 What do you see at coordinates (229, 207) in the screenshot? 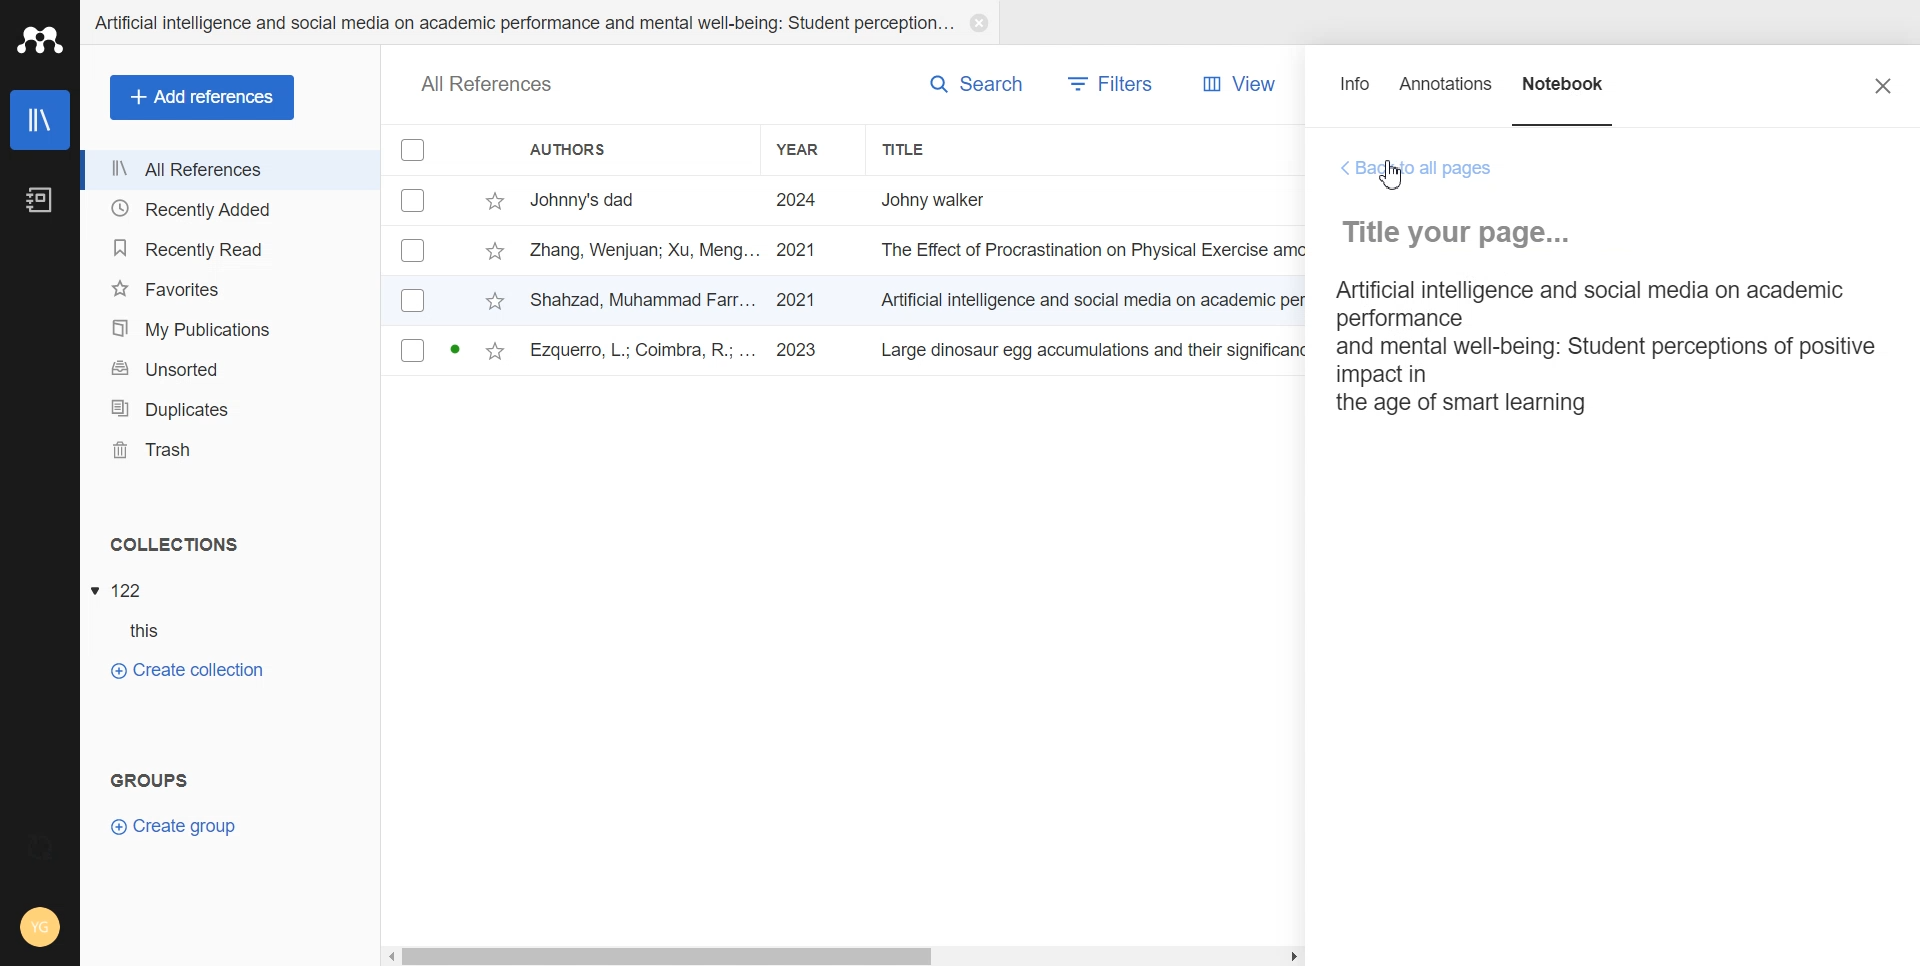
I see `Recently Added` at bounding box center [229, 207].